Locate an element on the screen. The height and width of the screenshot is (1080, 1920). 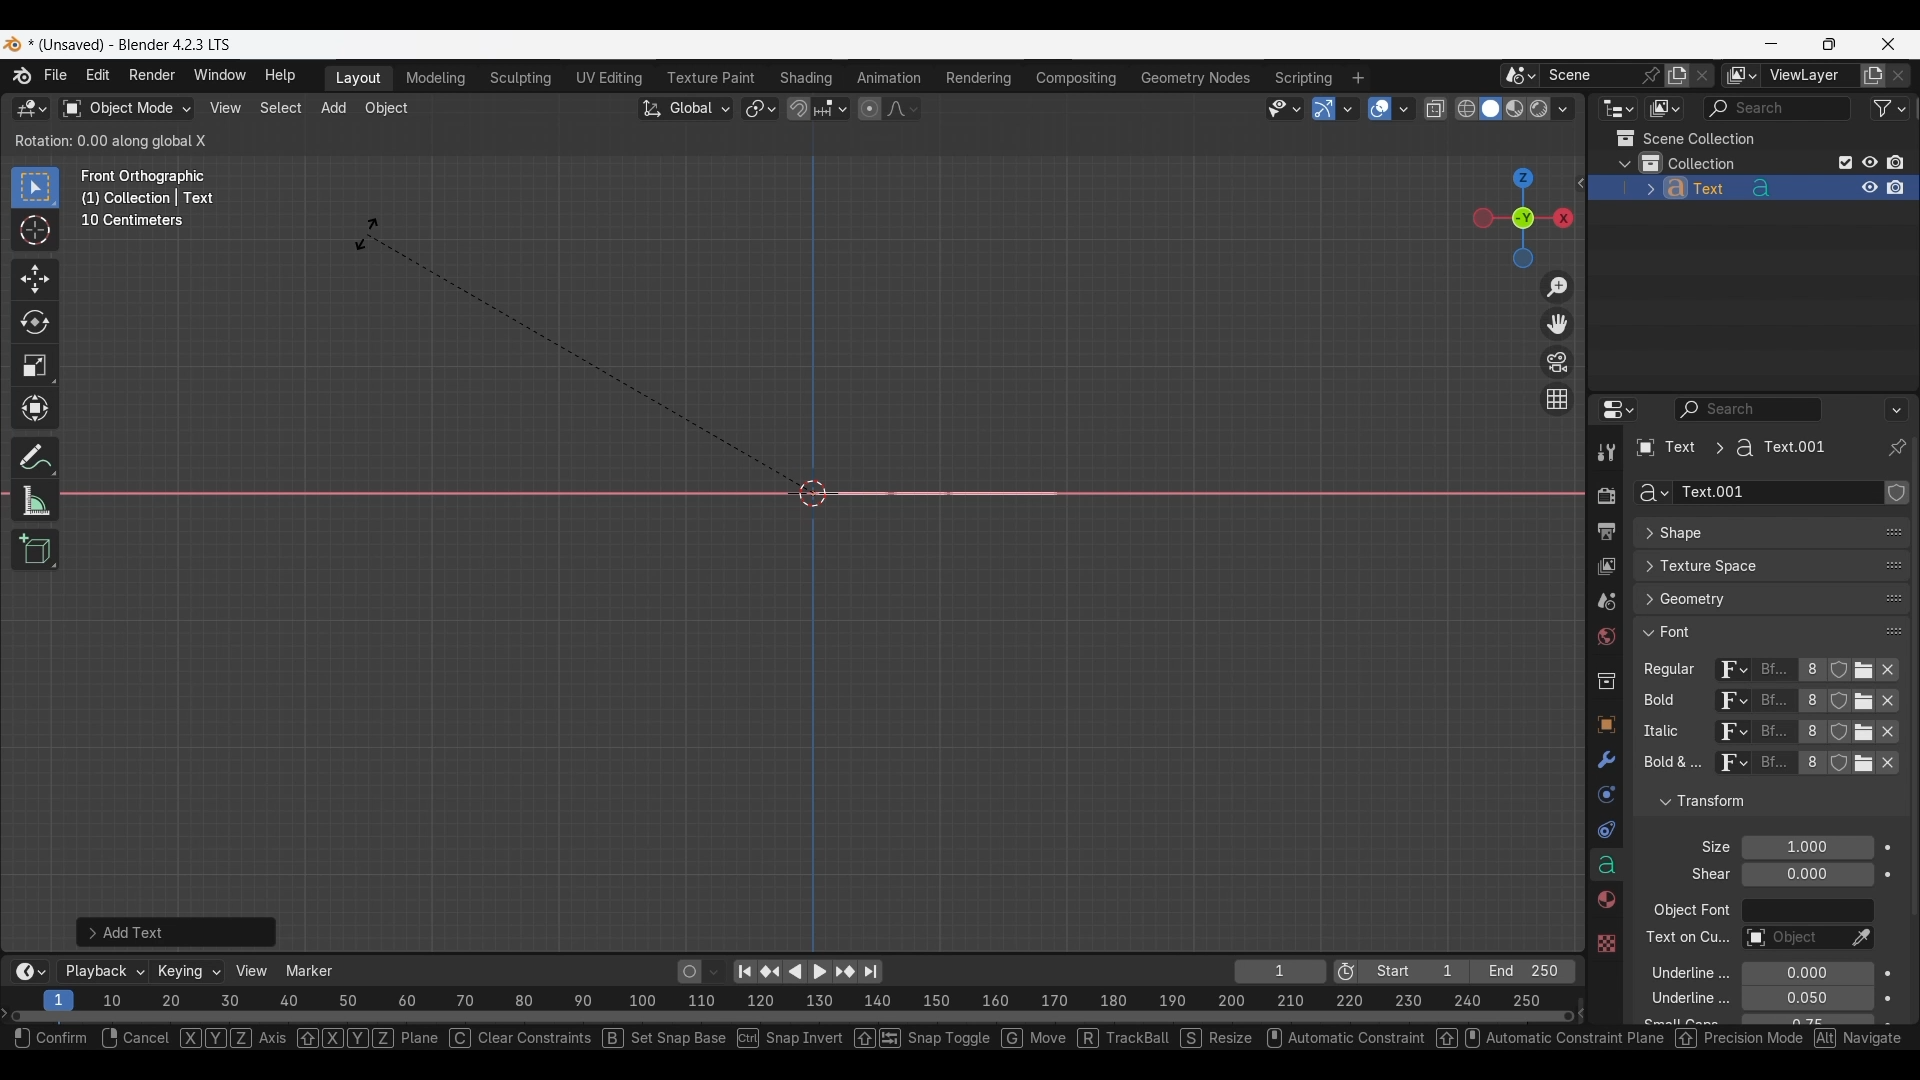
Click to use a preset viewport is located at coordinates (1518, 218).